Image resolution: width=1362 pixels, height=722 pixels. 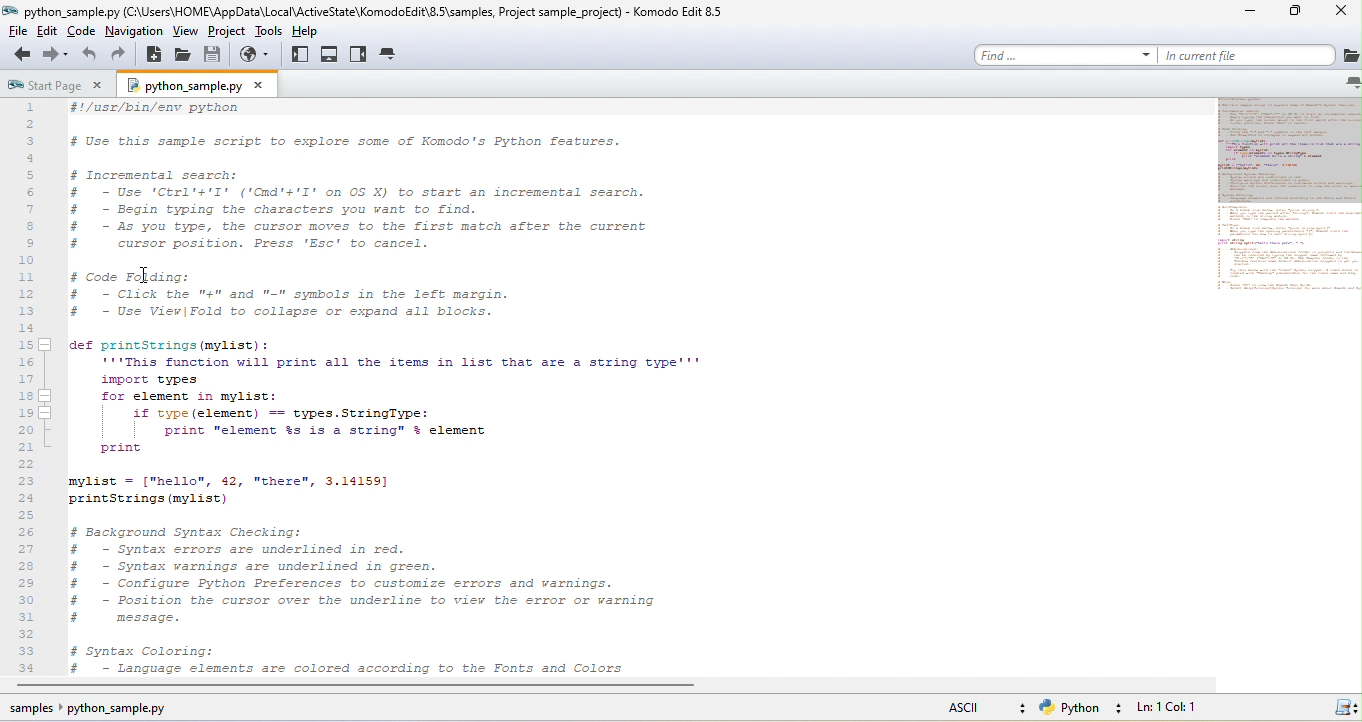 What do you see at coordinates (361, 57) in the screenshot?
I see `right pane` at bounding box center [361, 57].